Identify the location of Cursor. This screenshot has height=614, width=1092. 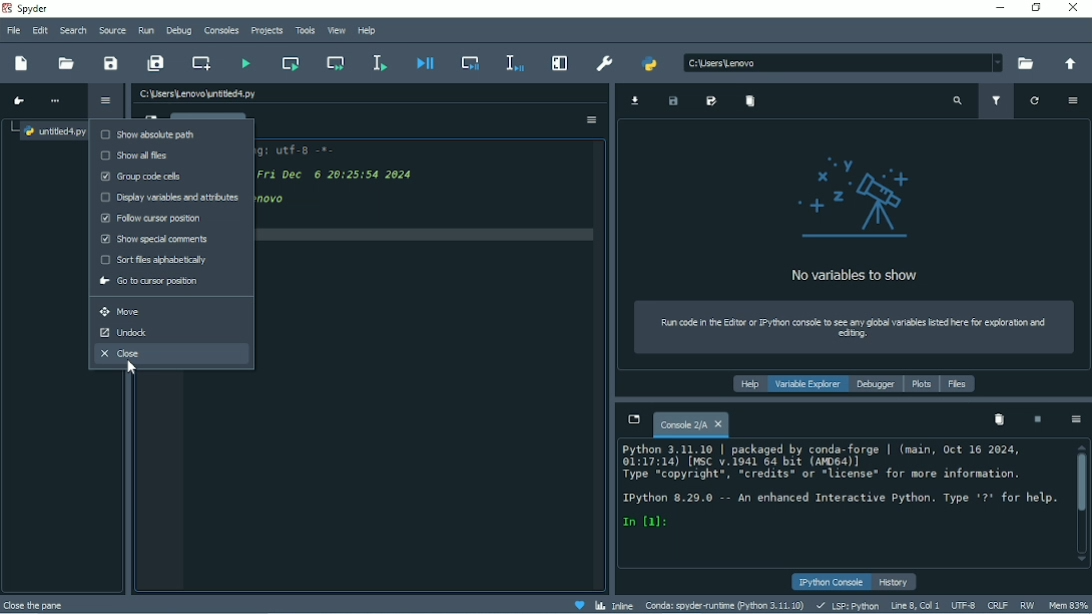
(132, 369).